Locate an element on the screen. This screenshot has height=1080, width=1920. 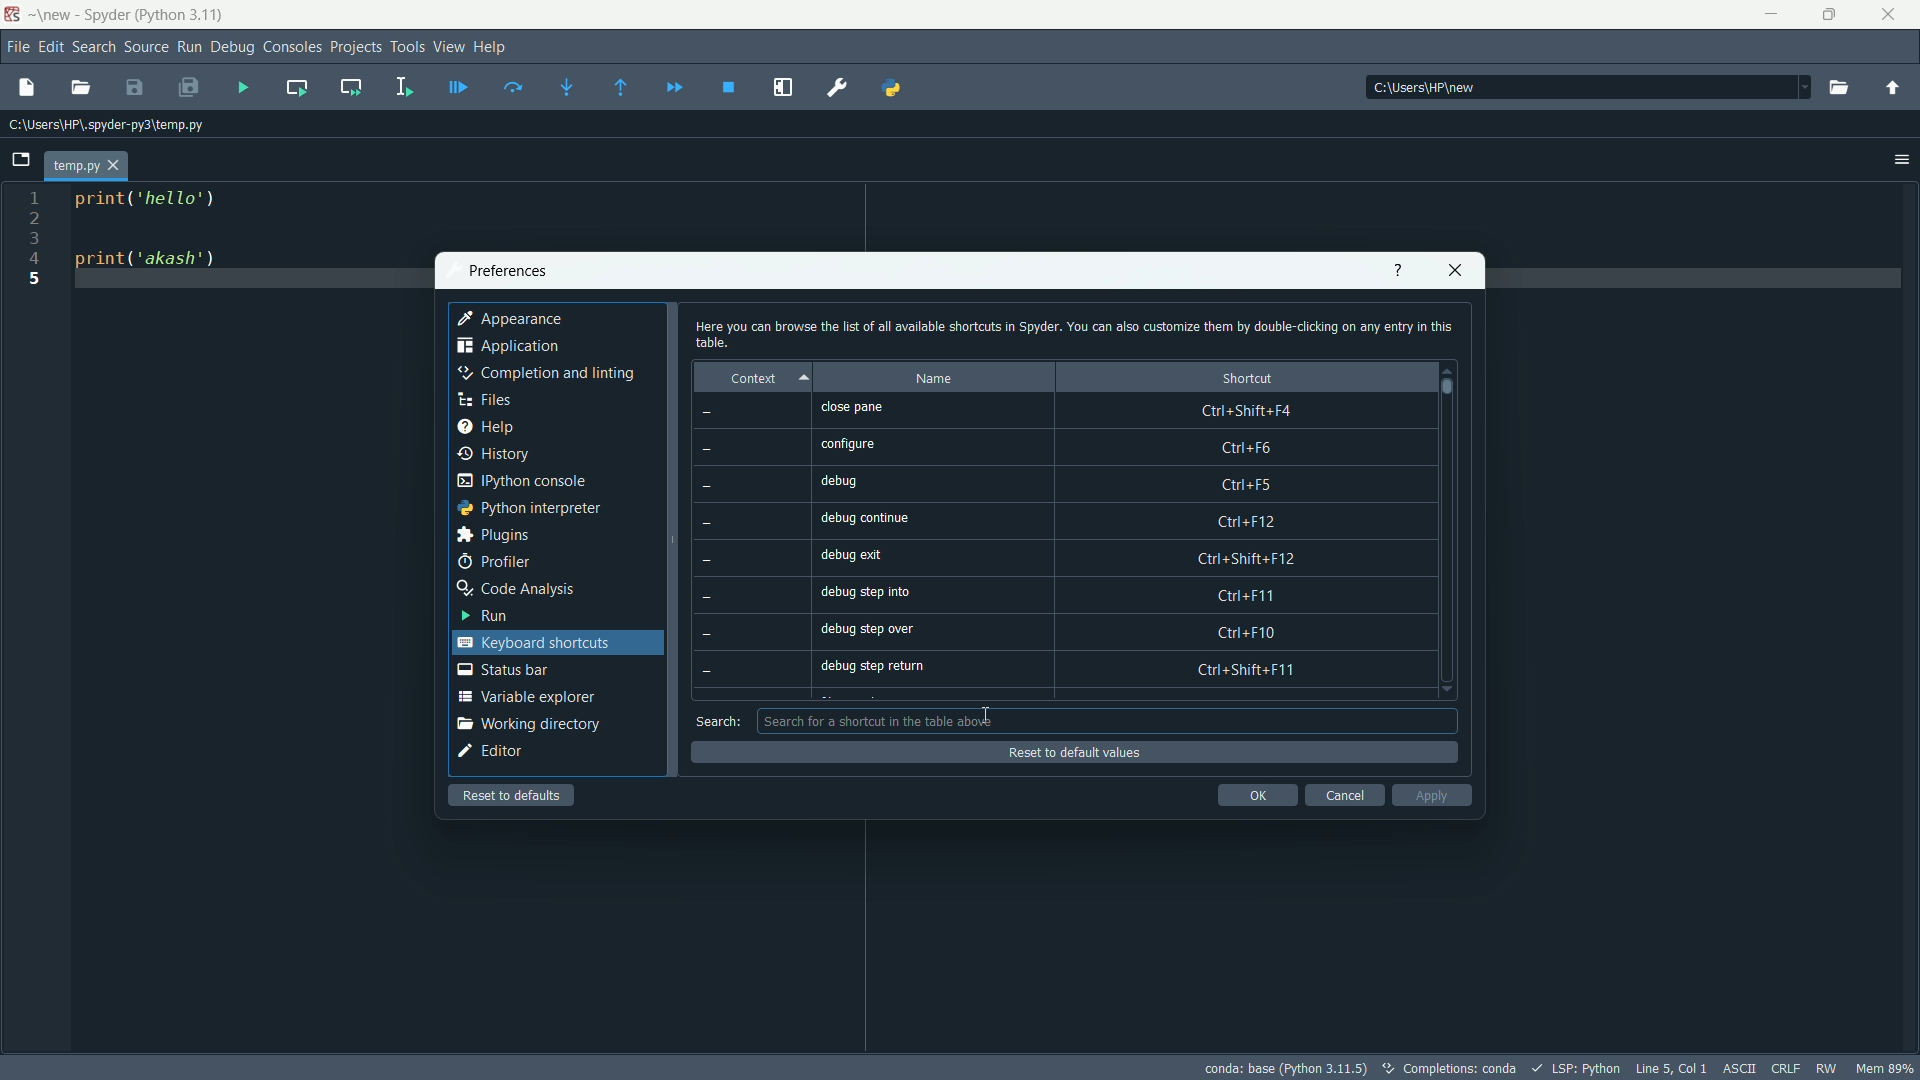
working directory is located at coordinates (527, 724).